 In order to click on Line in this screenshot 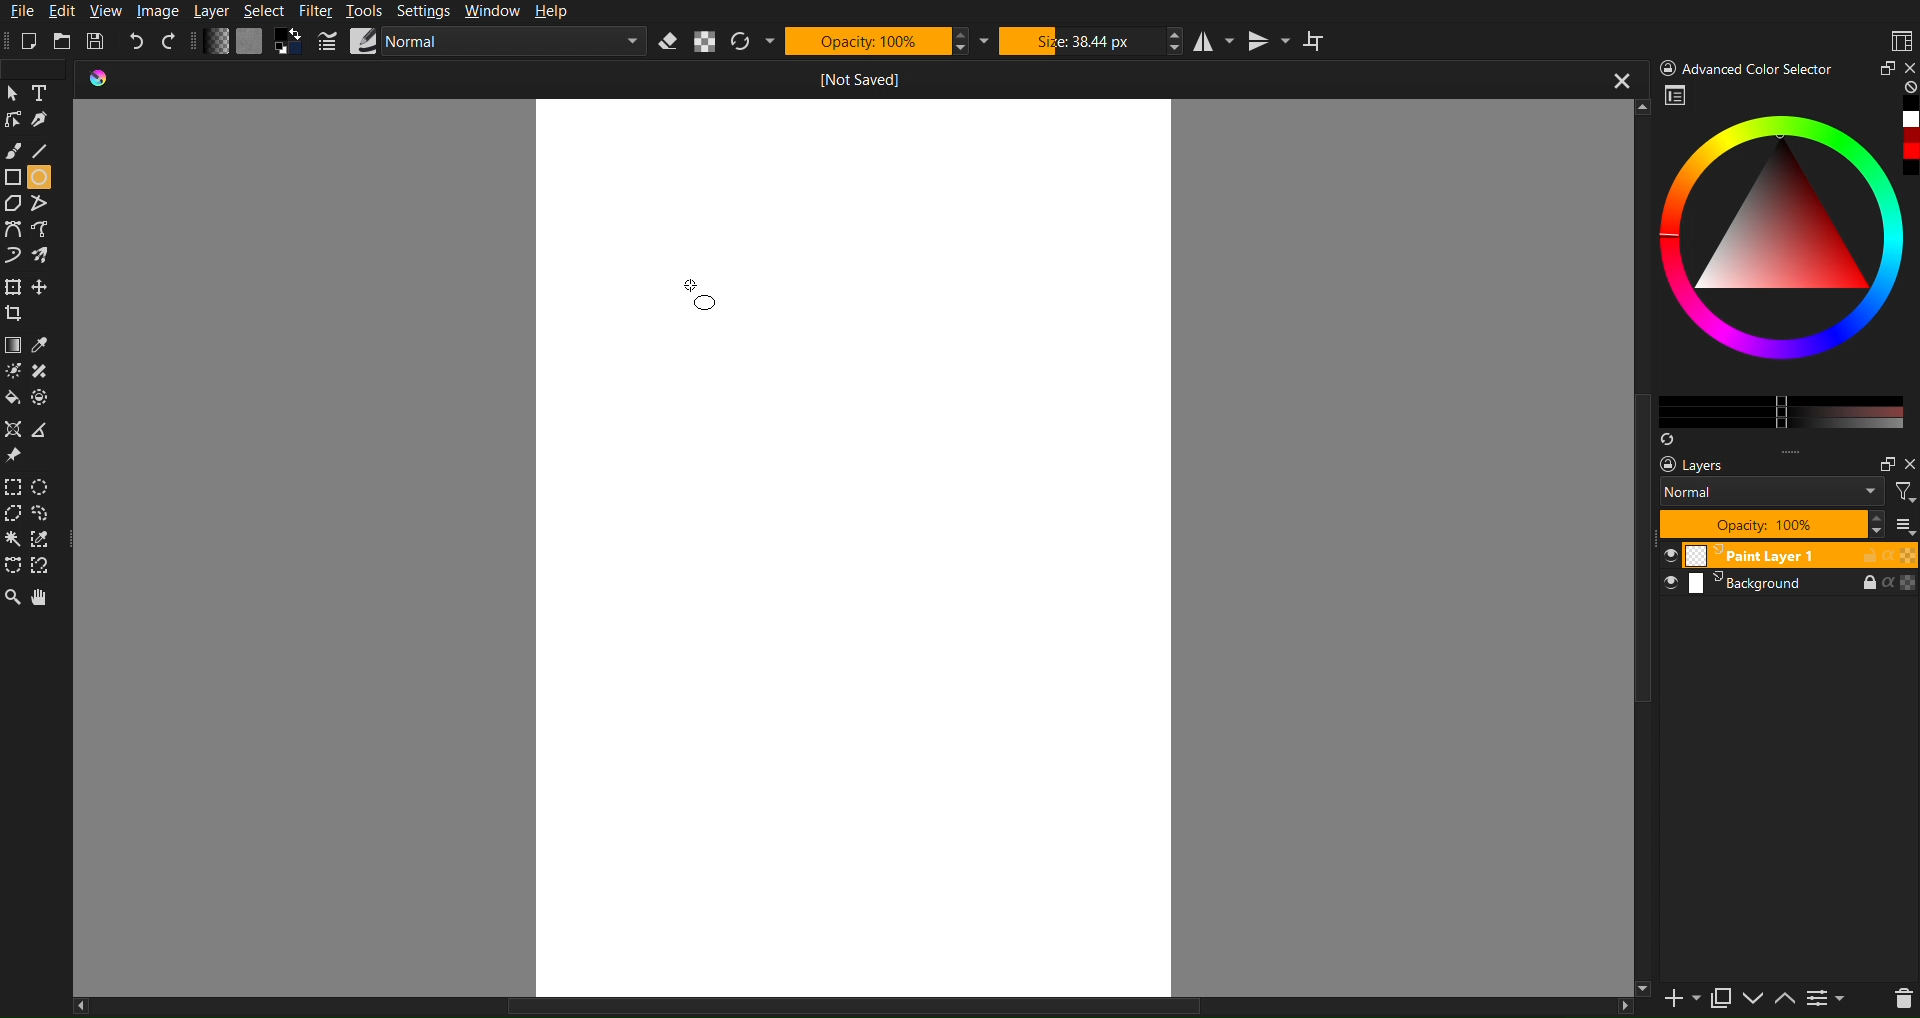, I will do `click(46, 150)`.